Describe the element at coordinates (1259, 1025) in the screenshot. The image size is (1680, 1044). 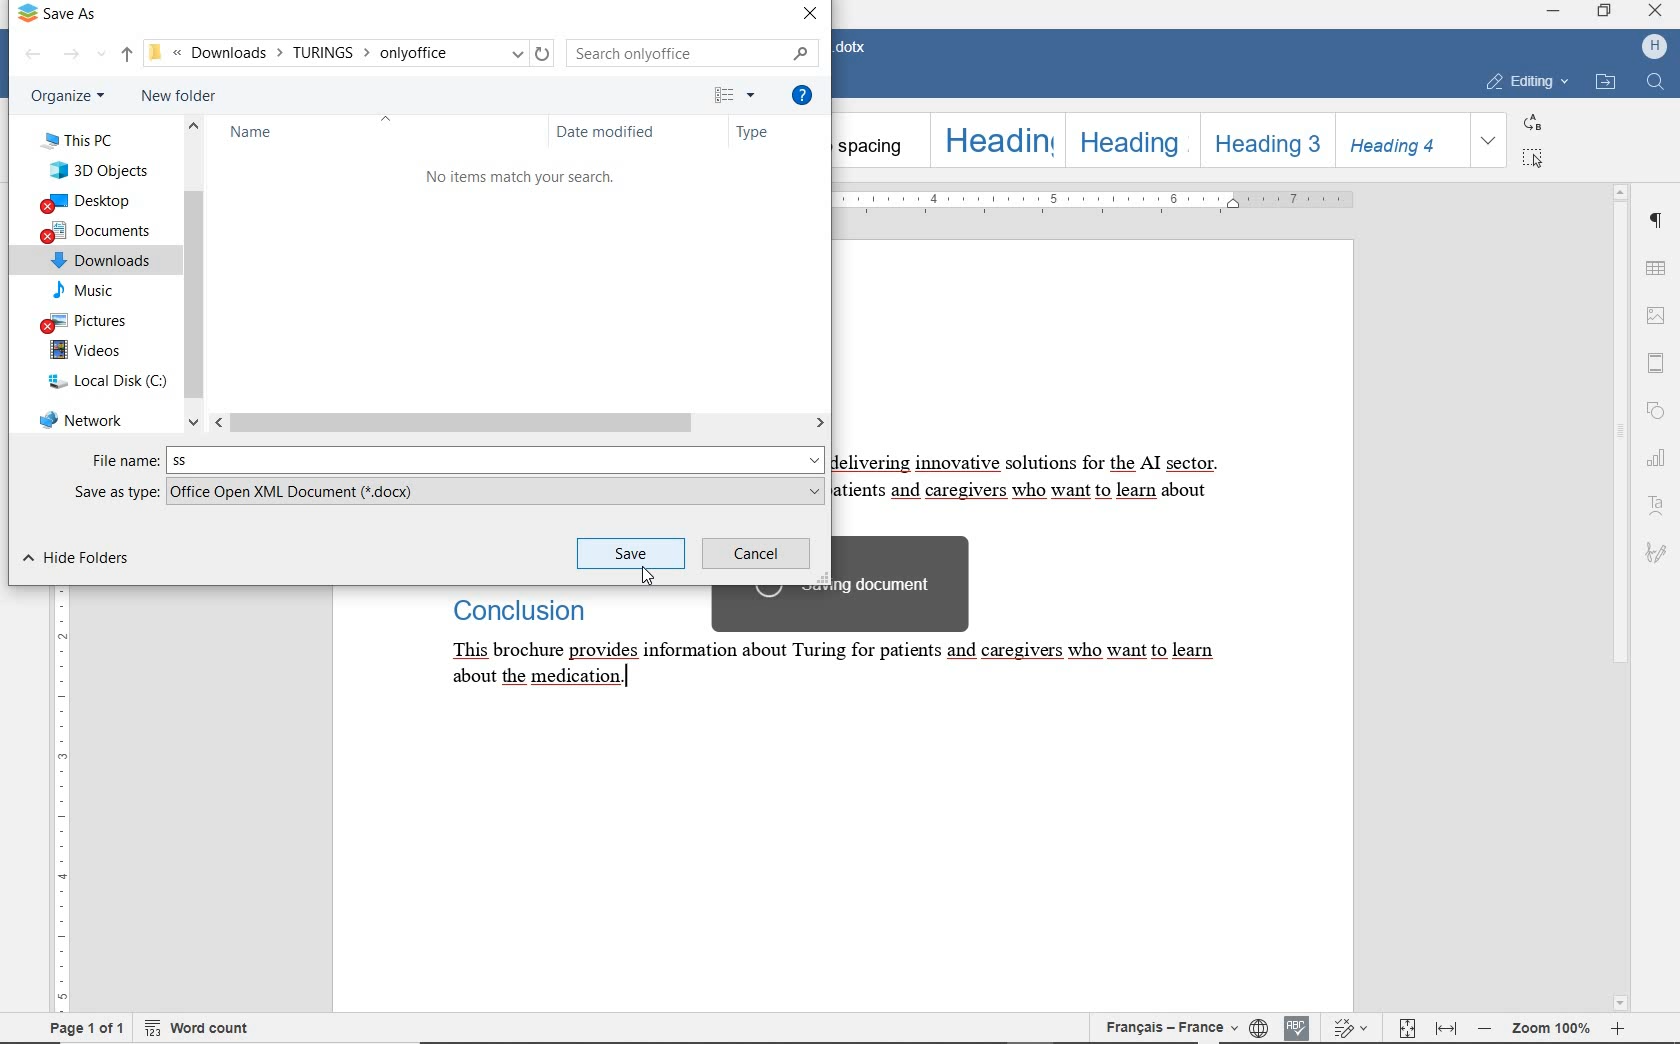
I see `SET DOCUMENT LANGUAGE` at that location.